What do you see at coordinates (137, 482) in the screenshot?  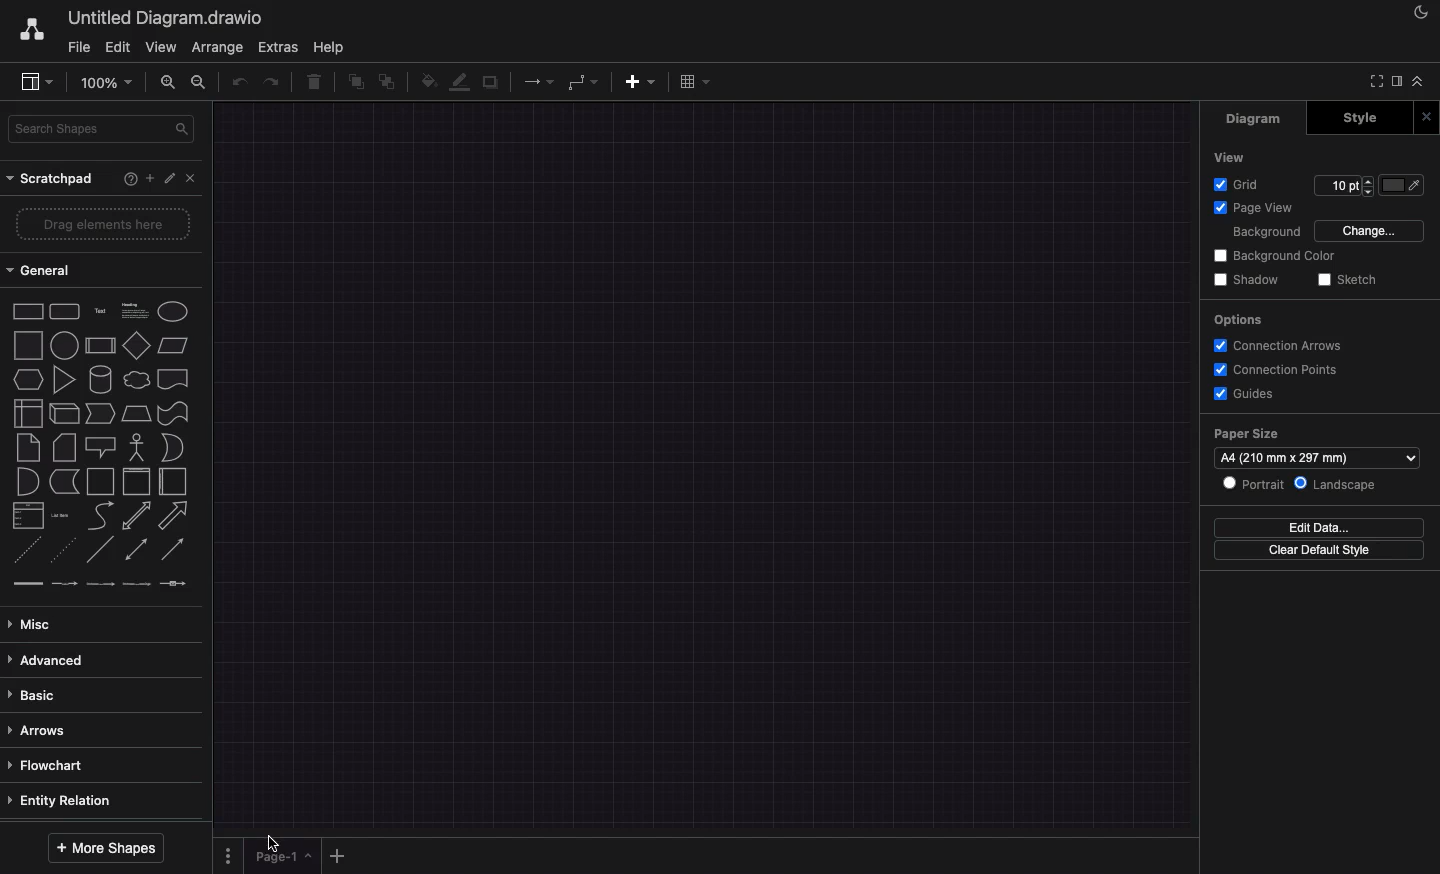 I see `container` at bounding box center [137, 482].